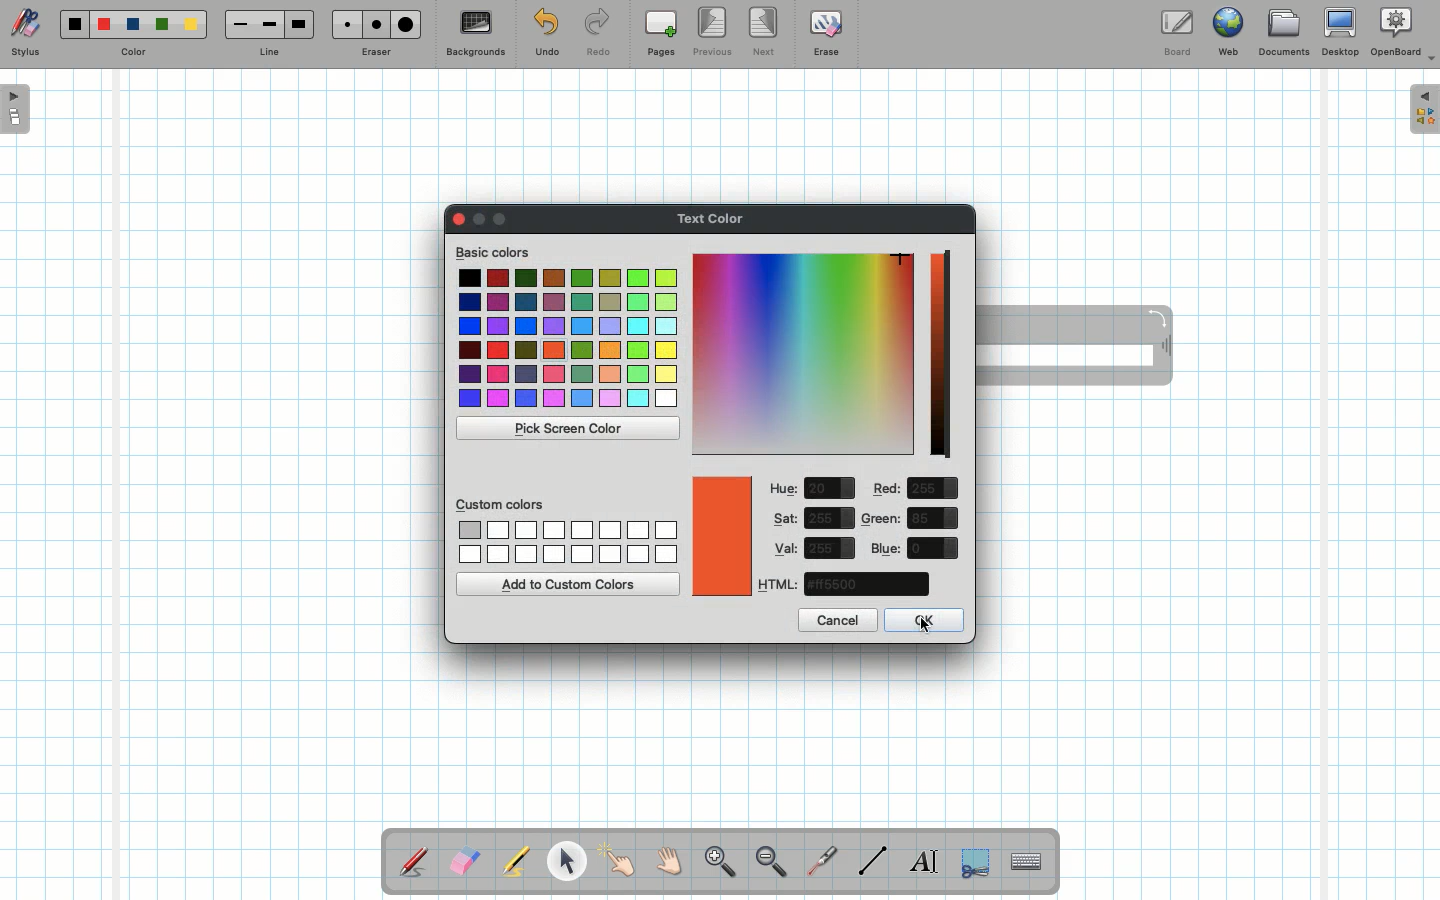 This screenshot has width=1440, height=900. What do you see at coordinates (882, 519) in the screenshot?
I see `Green` at bounding box center [882, 519].